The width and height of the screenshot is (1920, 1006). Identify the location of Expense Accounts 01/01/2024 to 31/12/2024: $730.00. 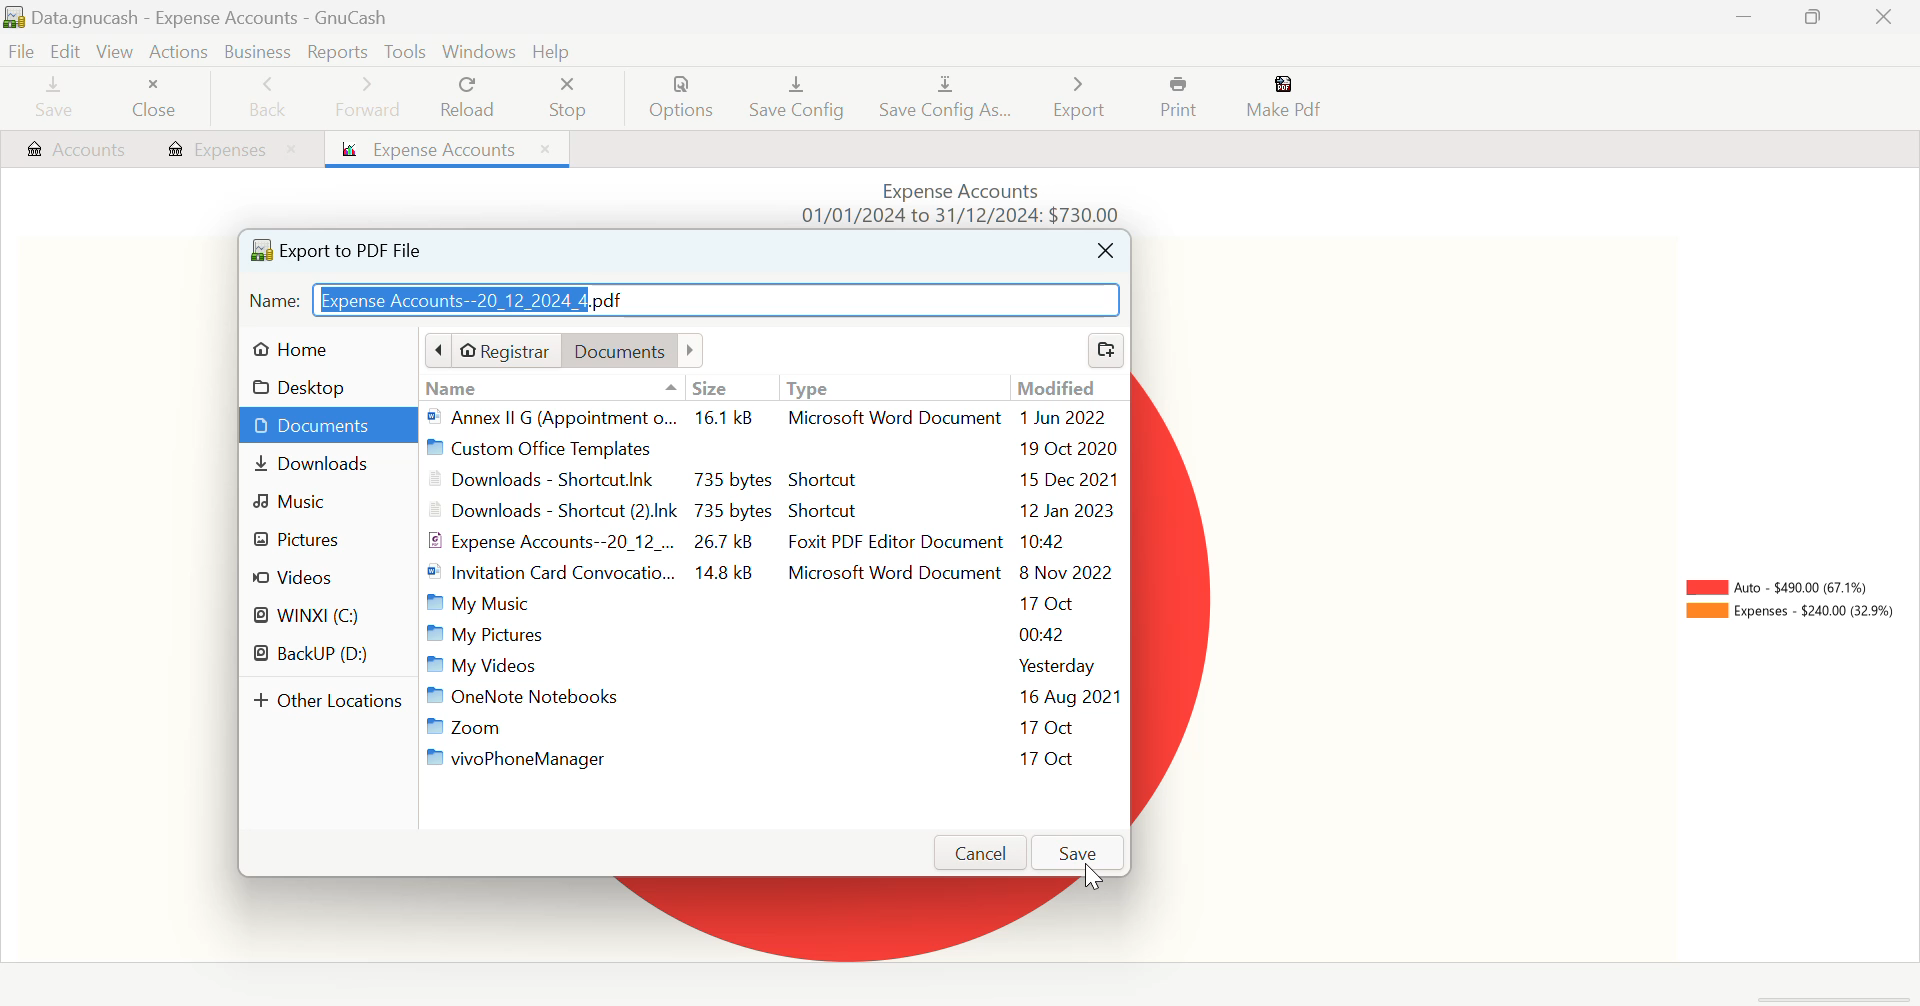
(971, 201).